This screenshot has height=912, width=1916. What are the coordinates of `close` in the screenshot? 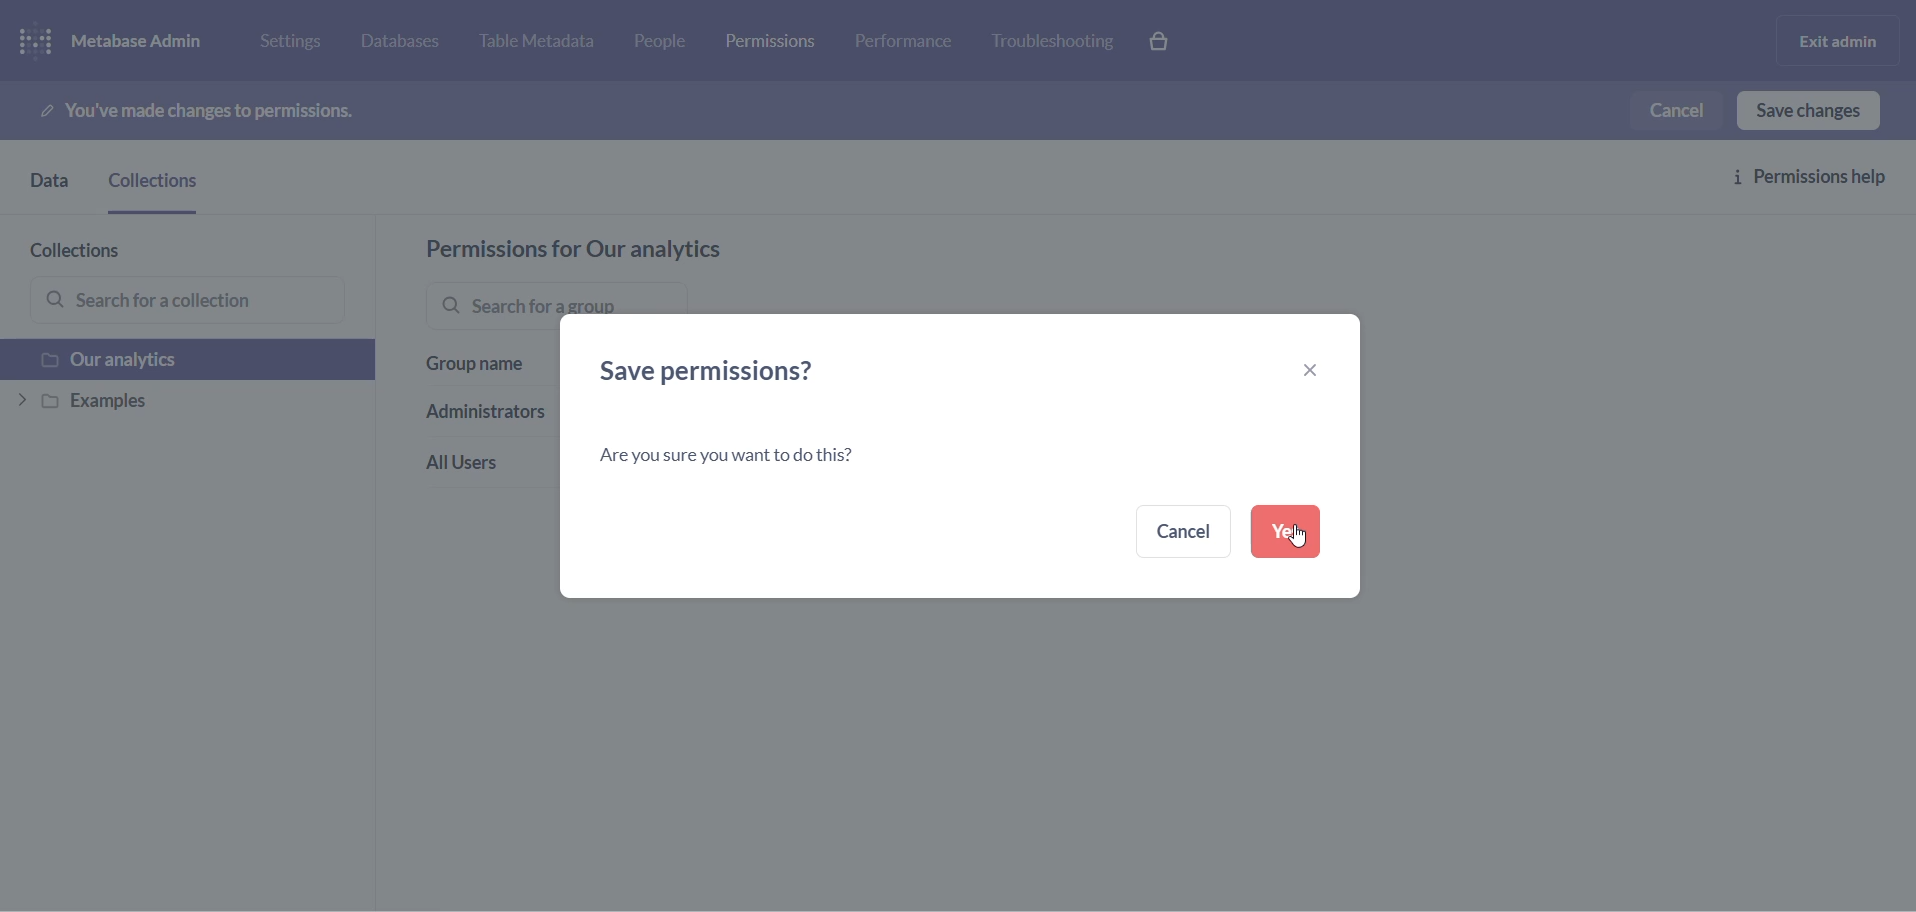 It's located at (1302, 368).